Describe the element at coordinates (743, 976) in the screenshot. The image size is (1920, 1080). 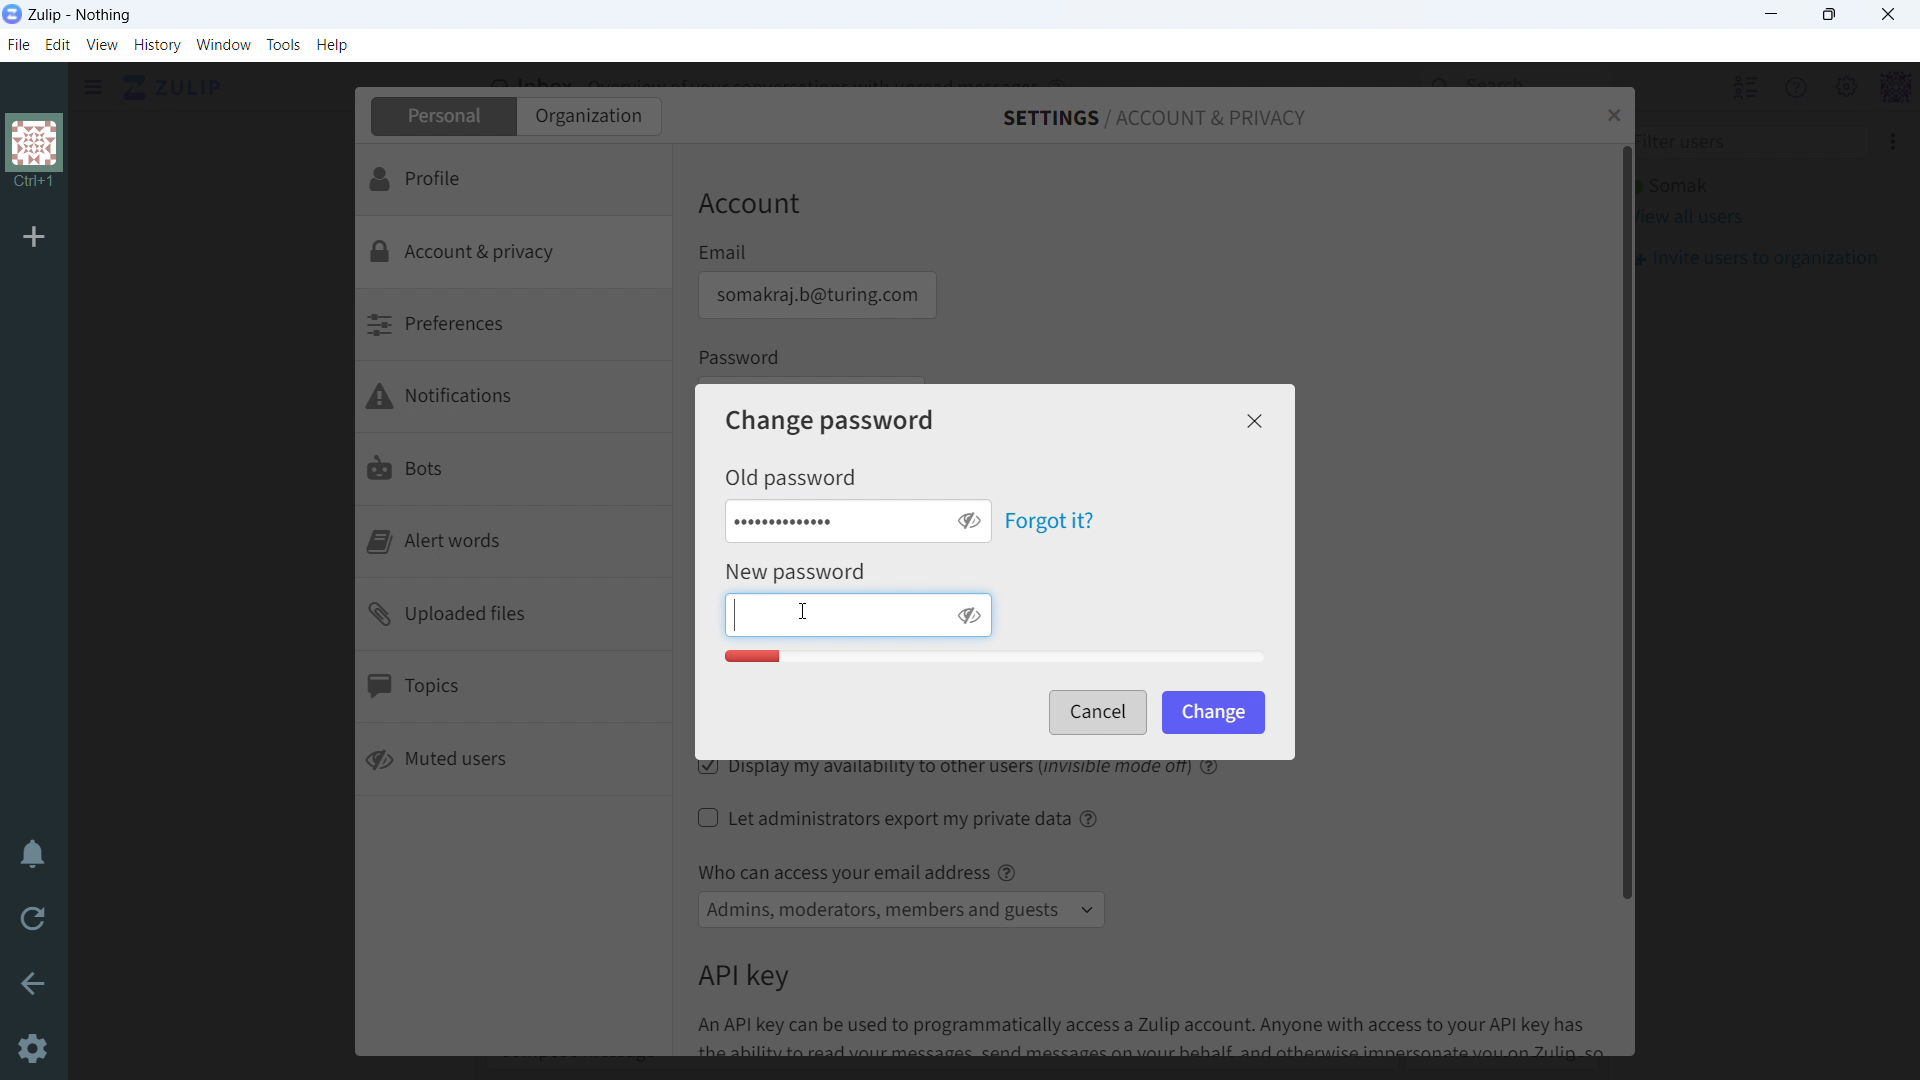
I see `API key` at that location.